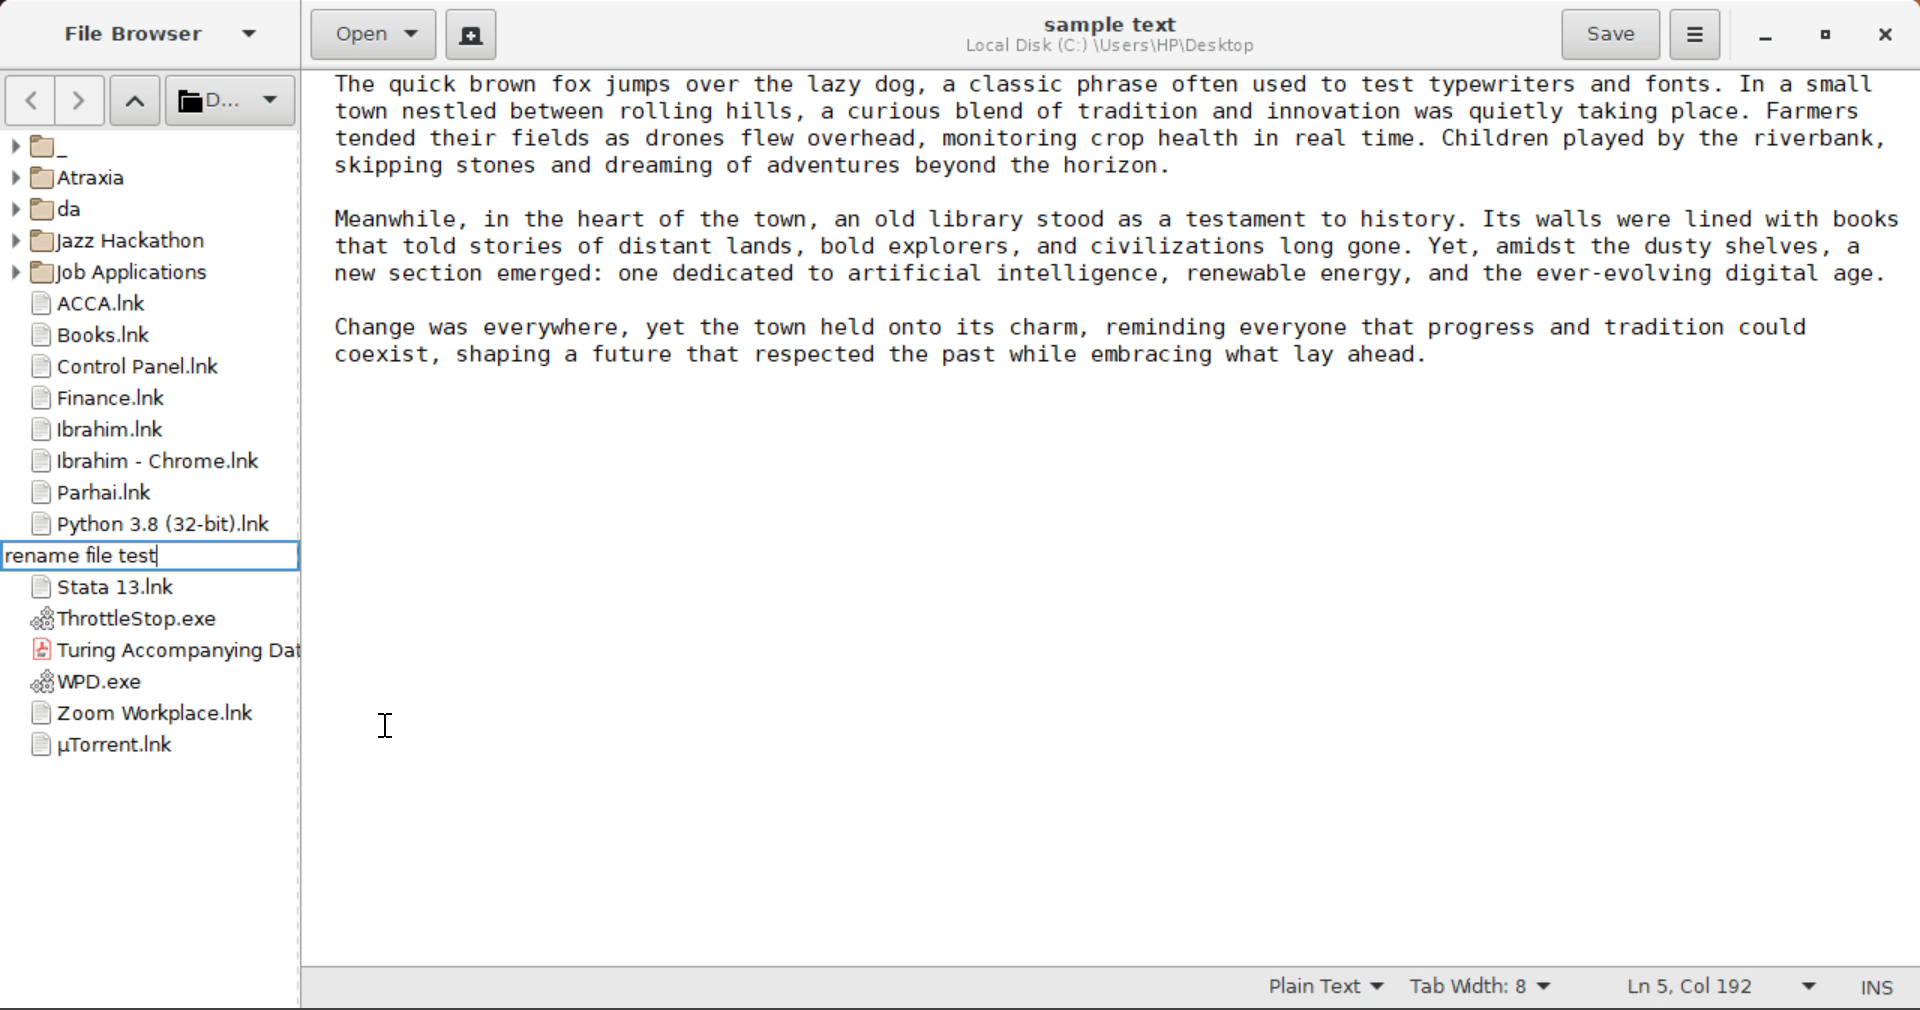  What do you see at coordinates (149, 589) in the screenshot?
I see `Stata 13 Application Shortcut` at bounding box center [149, 589].